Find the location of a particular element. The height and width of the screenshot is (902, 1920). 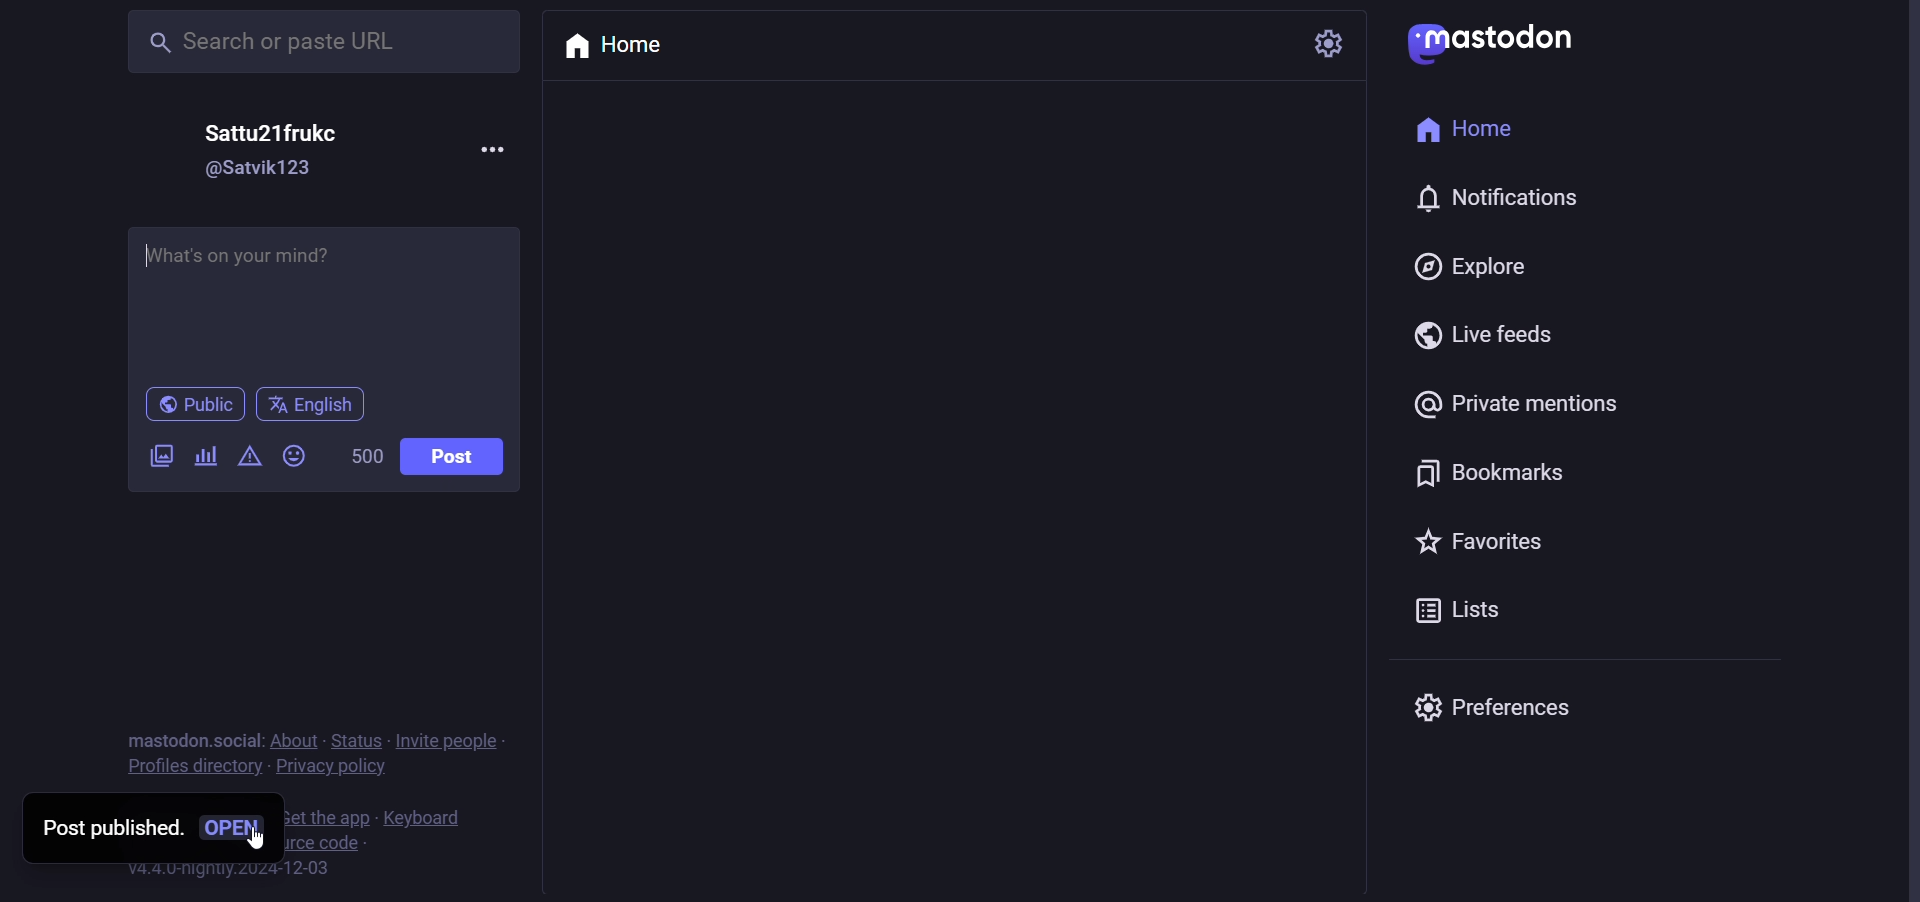

home is located at coordinates (1462, 130).